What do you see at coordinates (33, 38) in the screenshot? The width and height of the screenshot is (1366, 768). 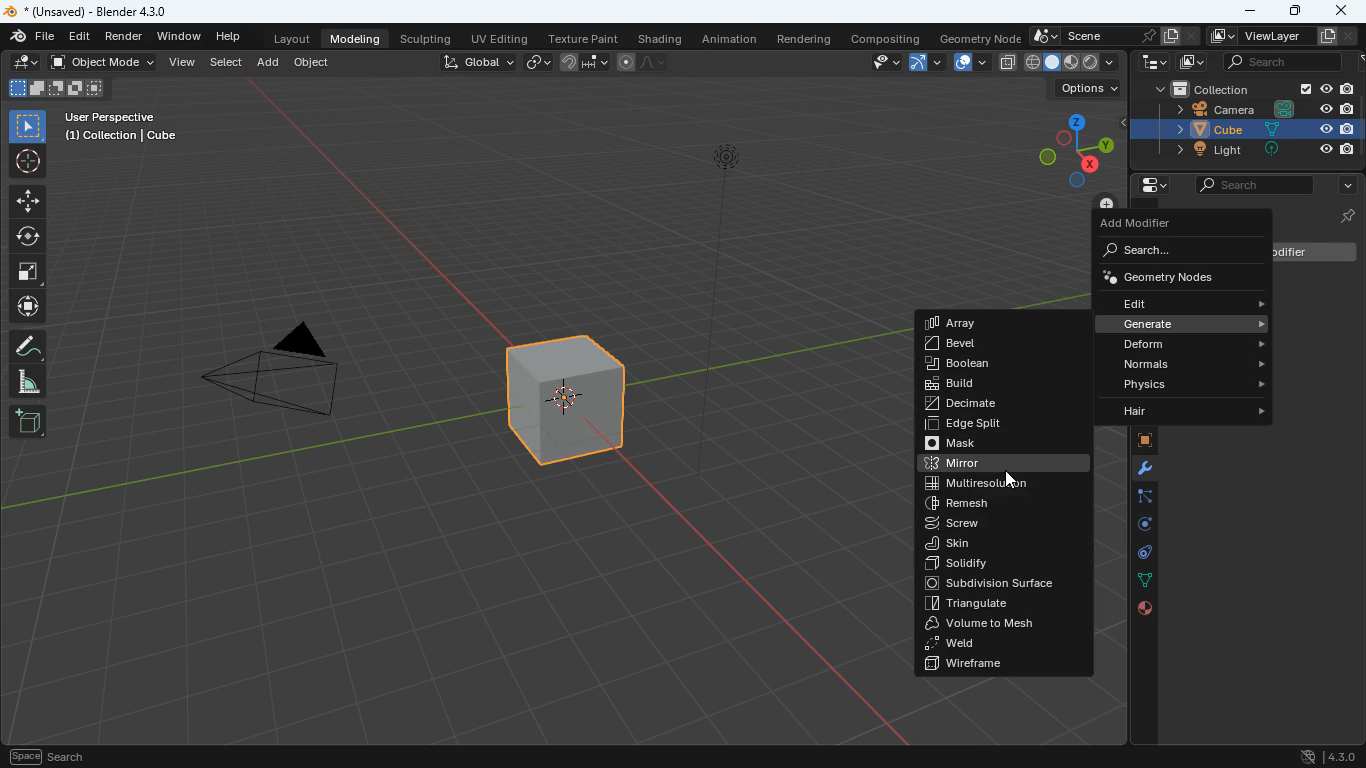 I see `finder` at bounding box center [33, 38].